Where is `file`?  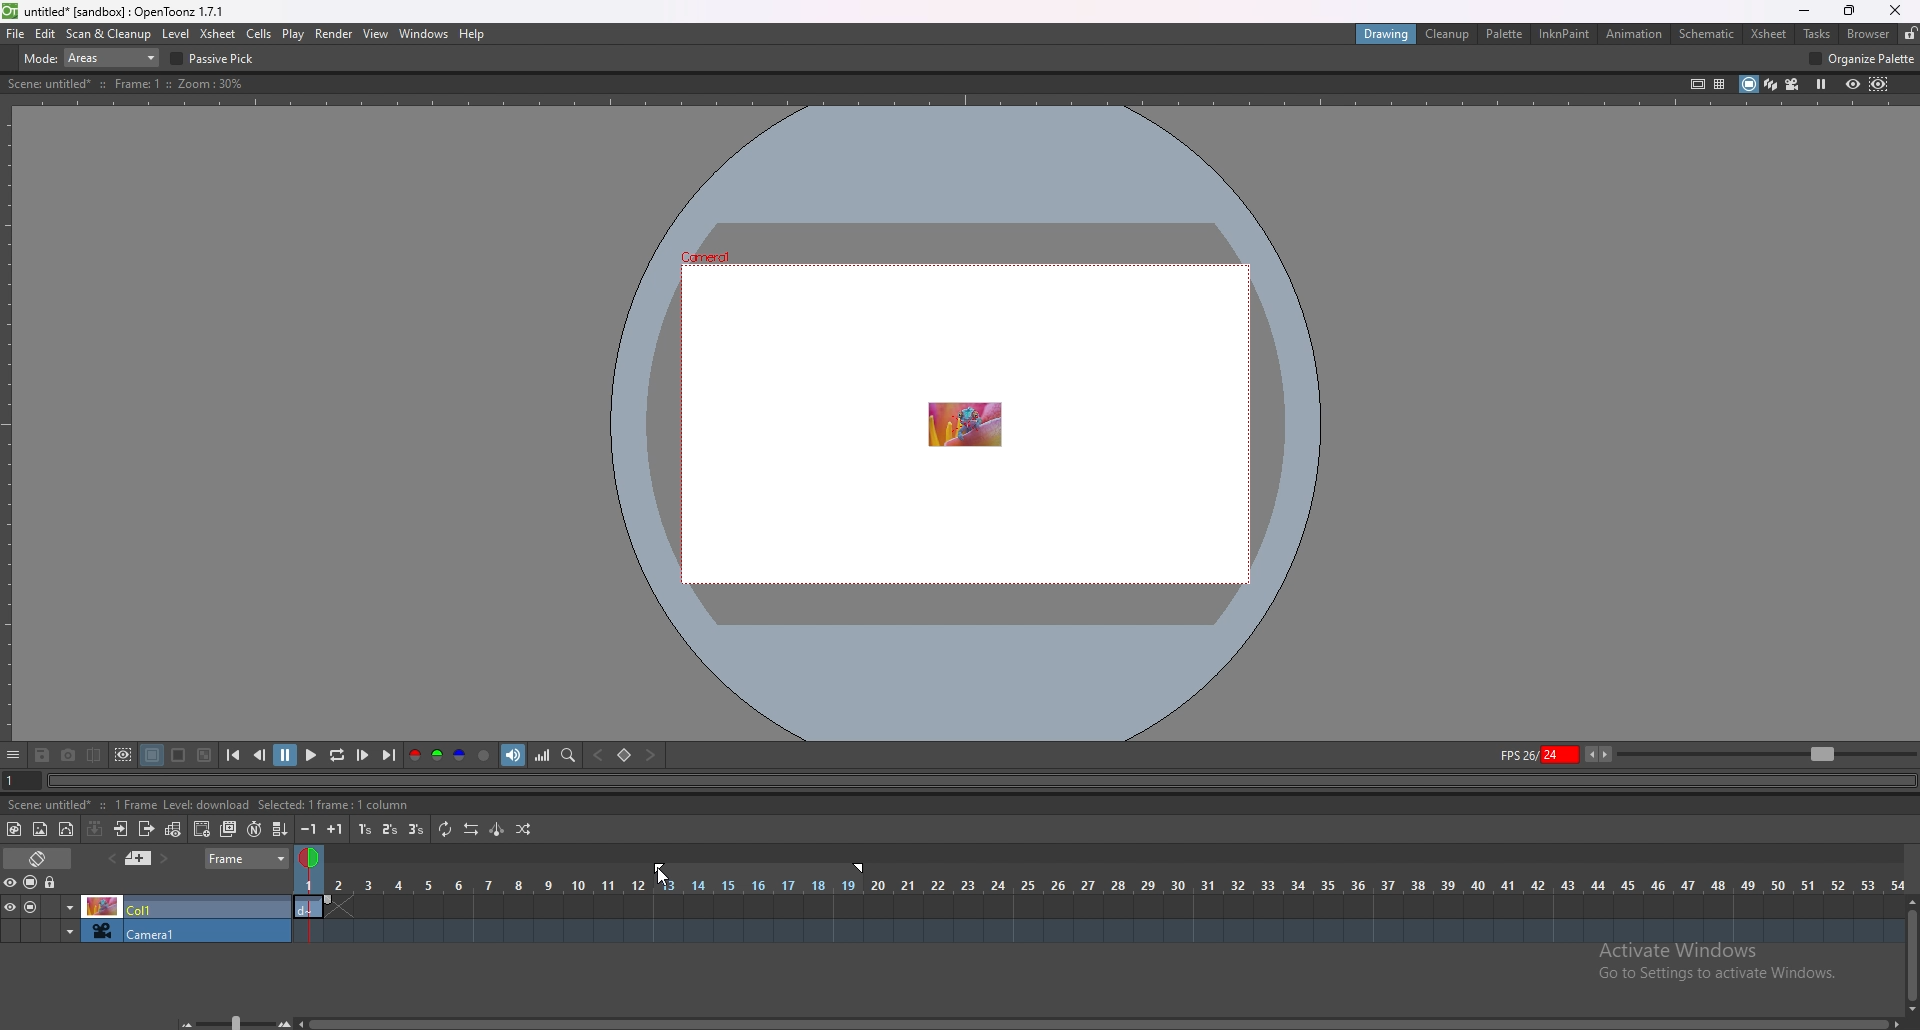
file is located at coordinates (16, 34).